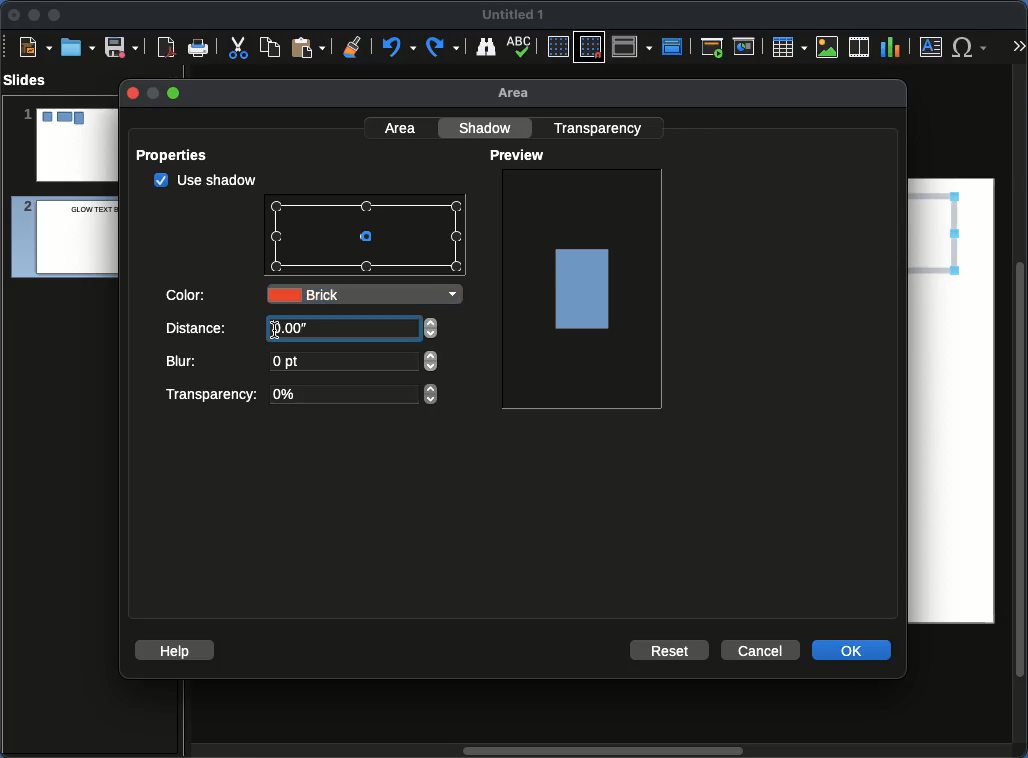  I want to click on Print, so click(199, 49).